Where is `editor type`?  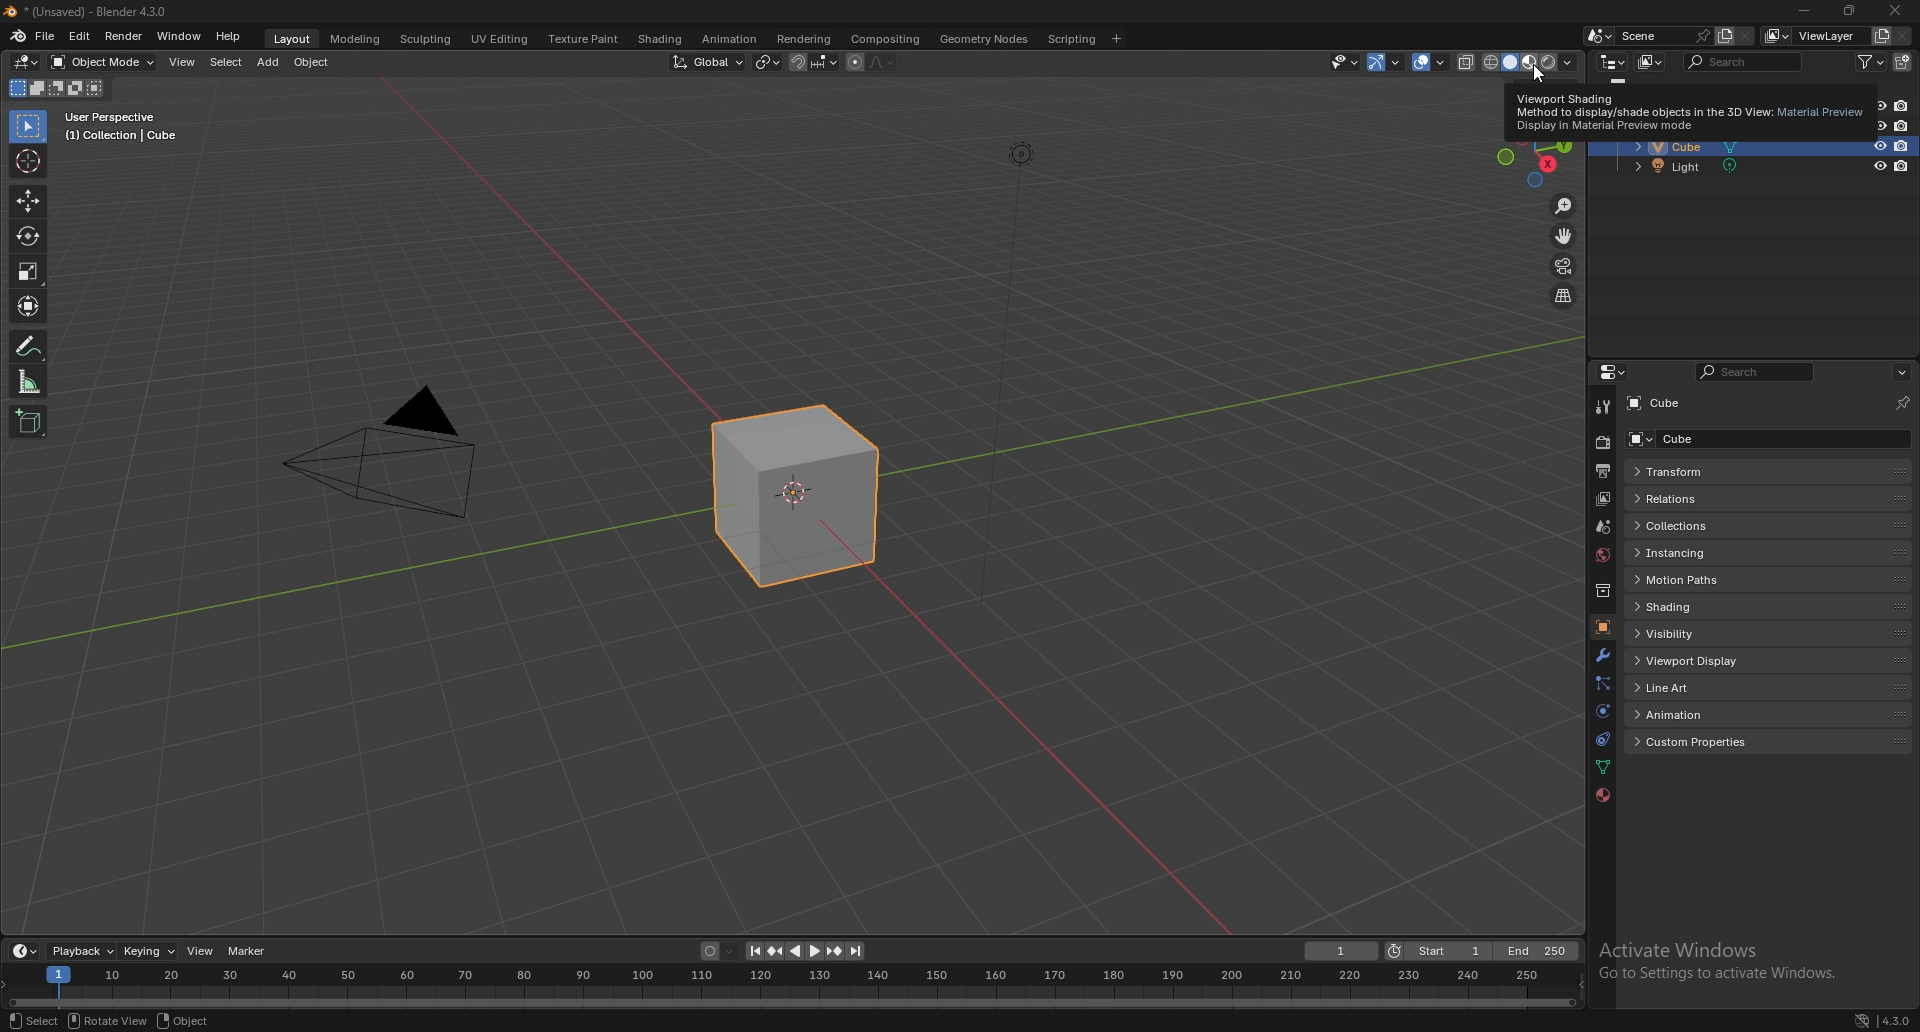 editor type is located at coordinates (1612, 61).